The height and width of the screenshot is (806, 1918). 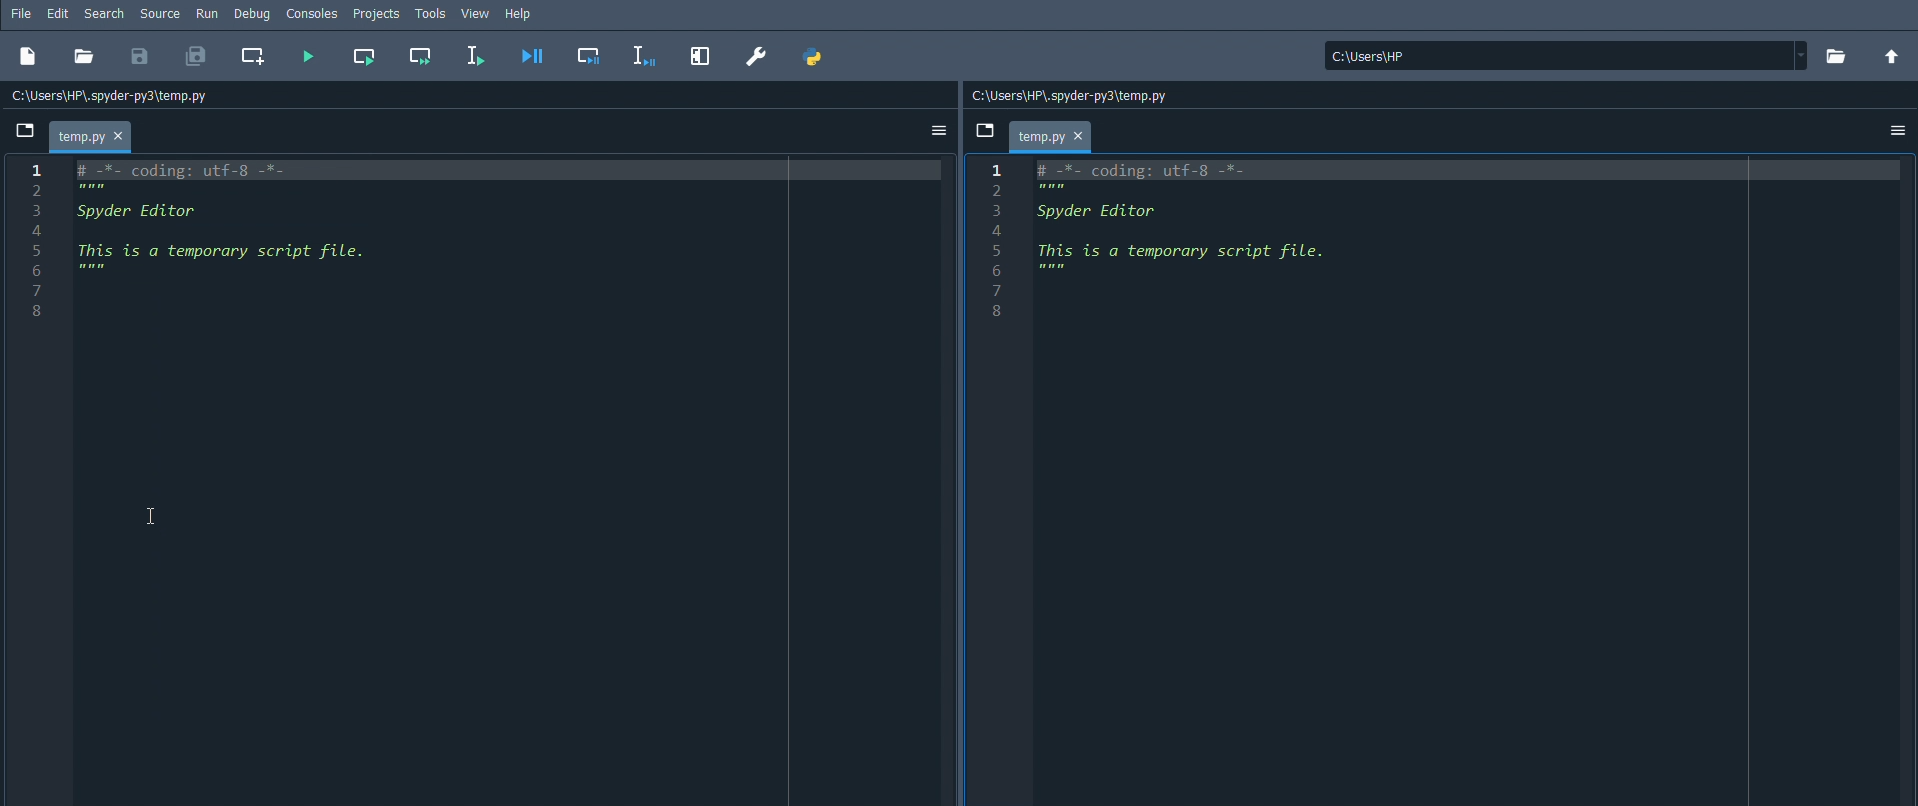 What do you see at coordinates (207, 14) in the screenshot?
I see `Run` at bounding box center [207, 14].